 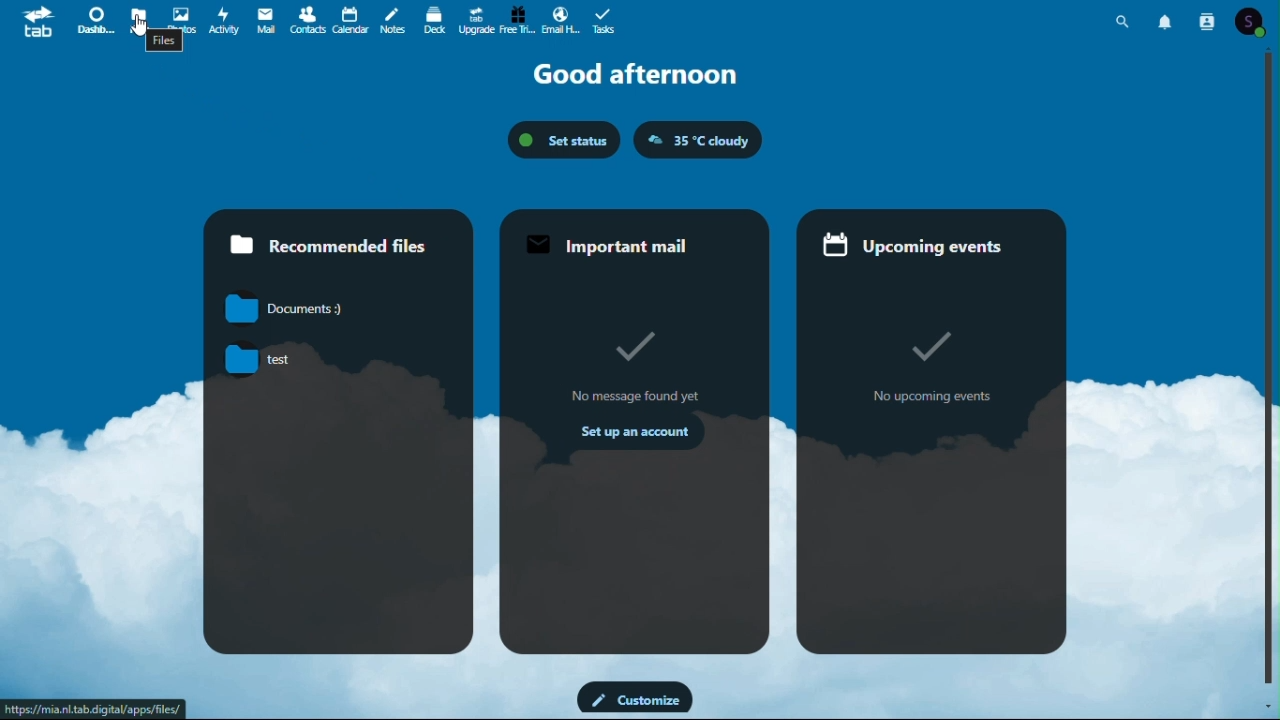 What do you see at coordinates (95, 710) in the screenshot?
I see `URL` at bounding box center [95, 710].